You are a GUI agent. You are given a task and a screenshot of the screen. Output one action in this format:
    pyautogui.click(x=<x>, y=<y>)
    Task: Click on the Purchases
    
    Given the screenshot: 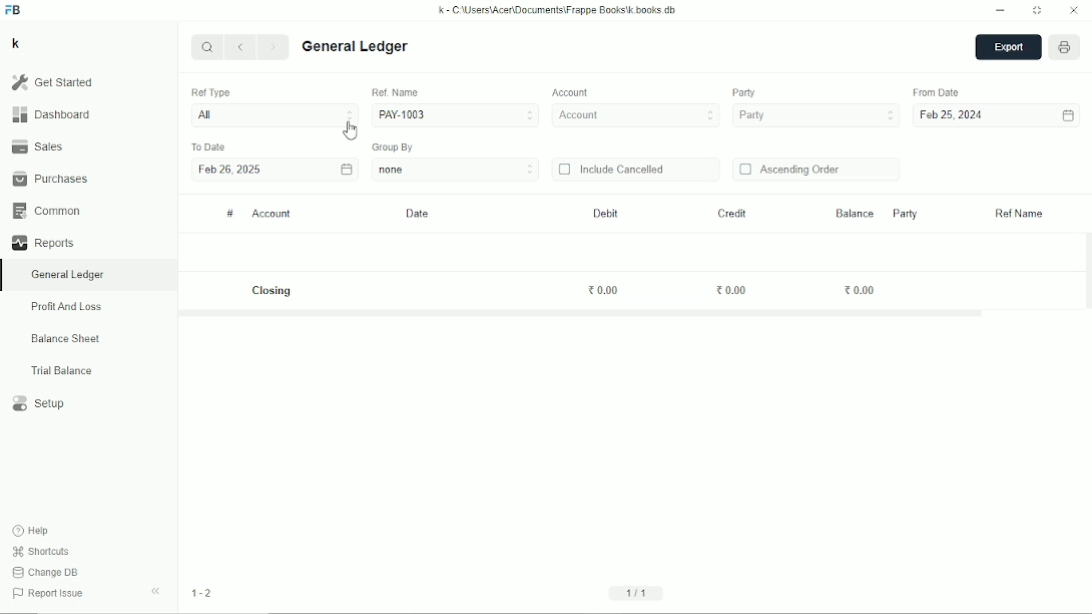 What is the action you would take?
    pyautogui.click(x=50, y=178)
    